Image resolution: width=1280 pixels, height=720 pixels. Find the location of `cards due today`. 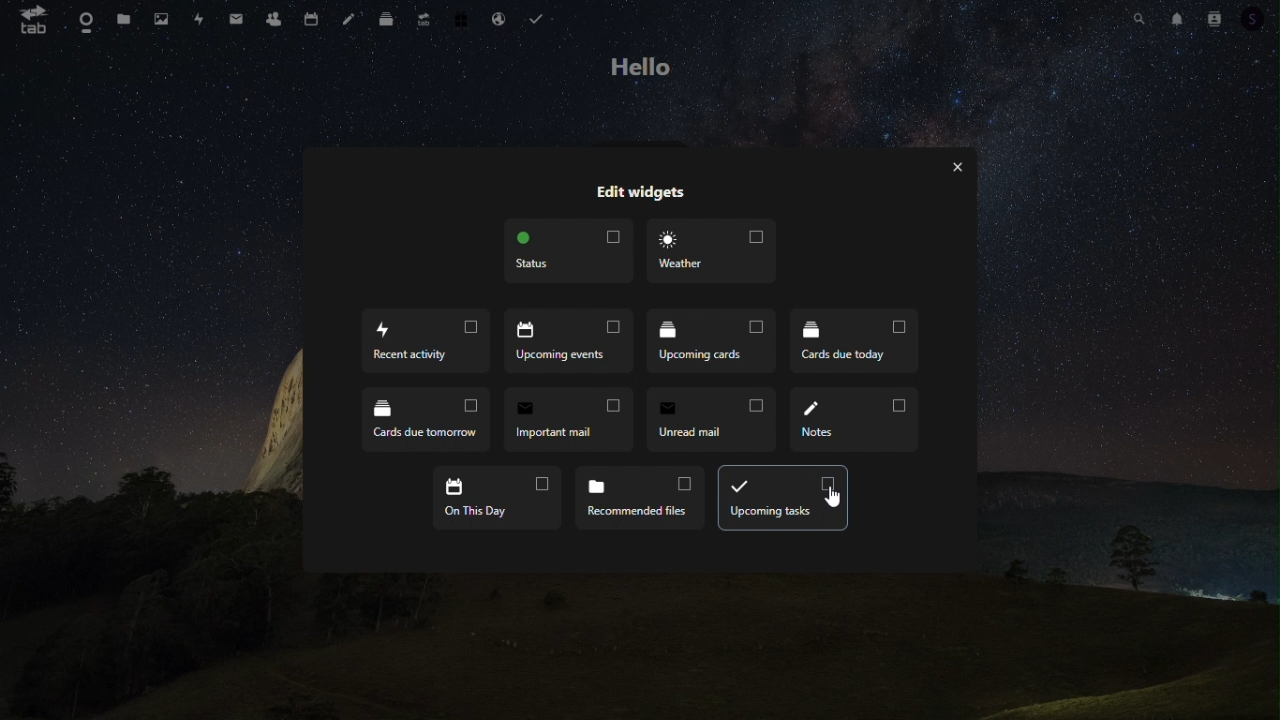

cards due today is located at coordinates (854, 343).